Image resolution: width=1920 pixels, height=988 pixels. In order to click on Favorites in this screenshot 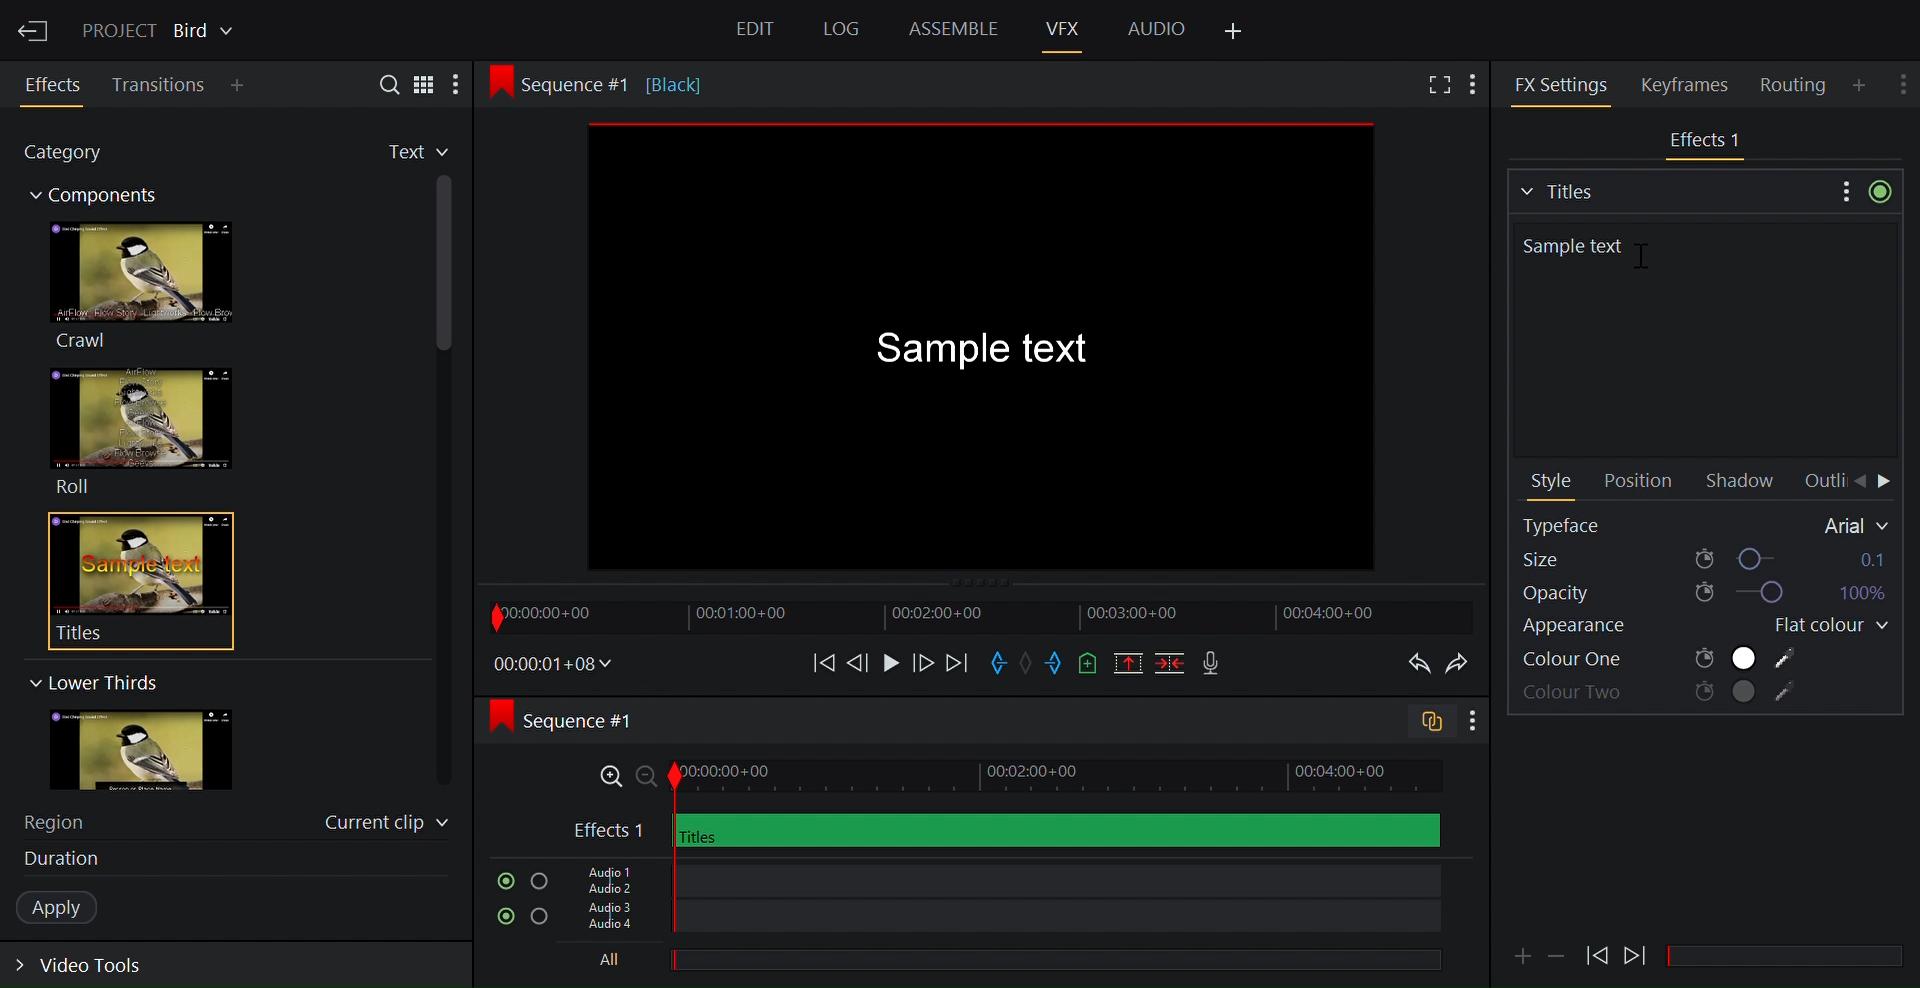, I will do `click(401, 153)`.